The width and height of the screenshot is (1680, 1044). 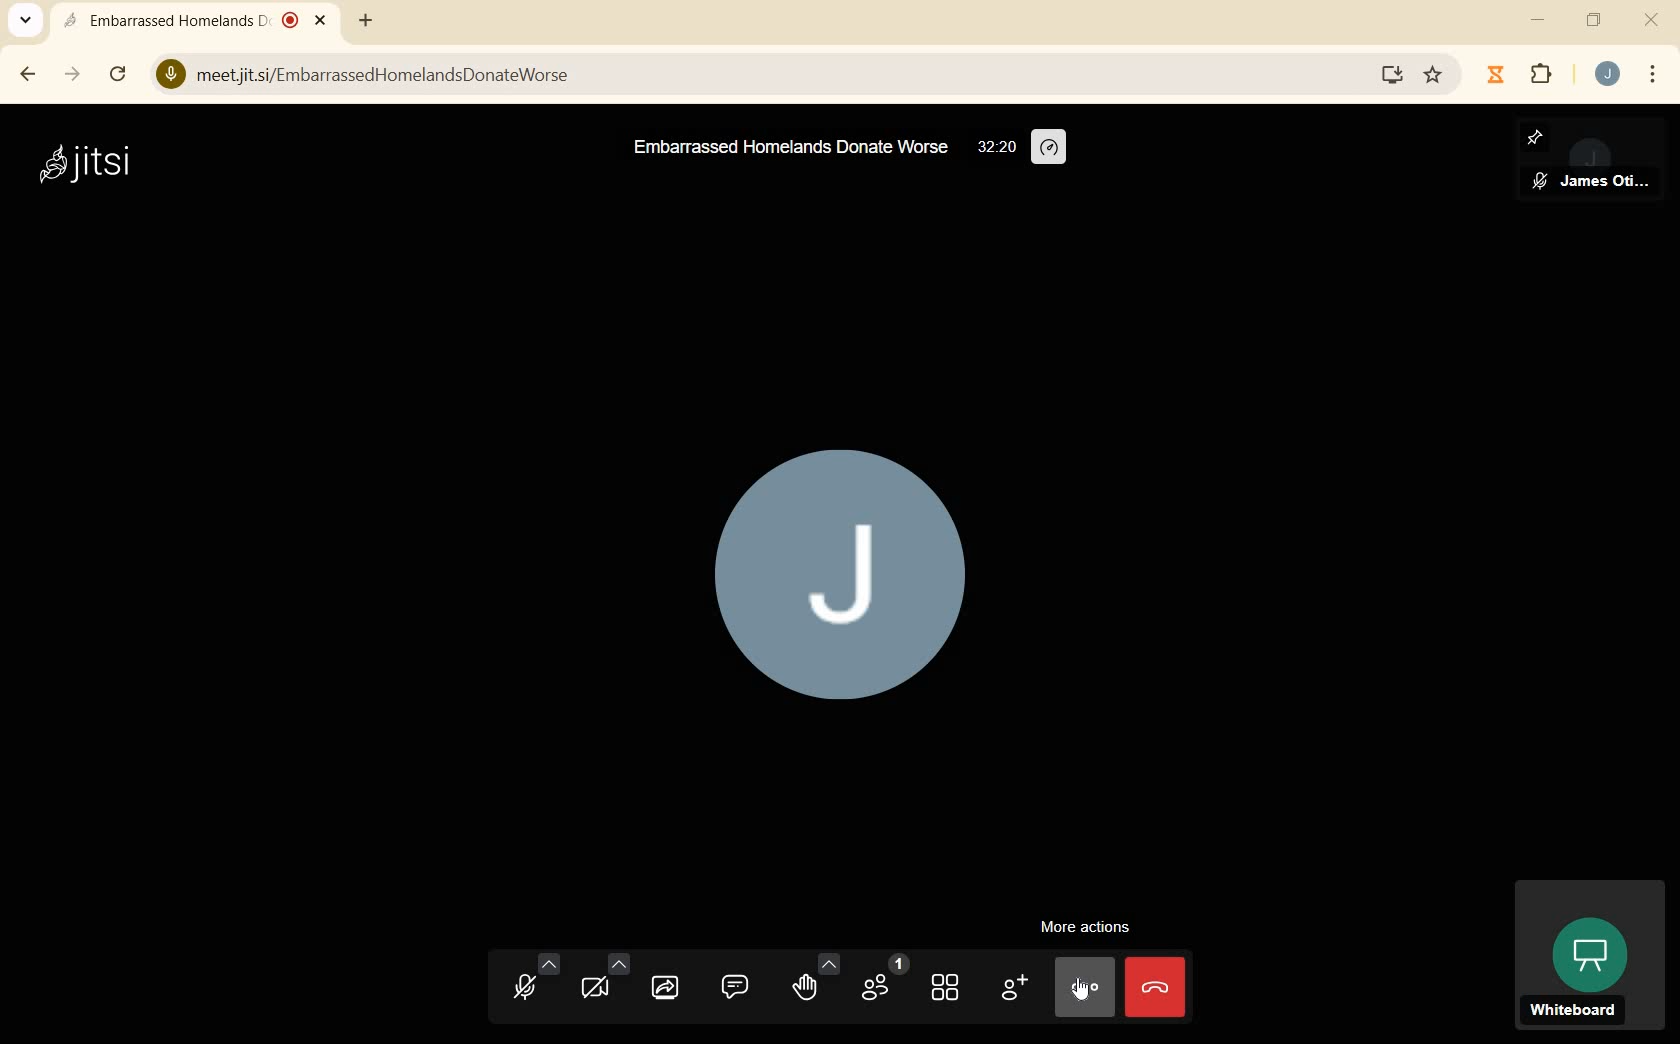 I want to click on Jibble, so click(x=1495, y=75).